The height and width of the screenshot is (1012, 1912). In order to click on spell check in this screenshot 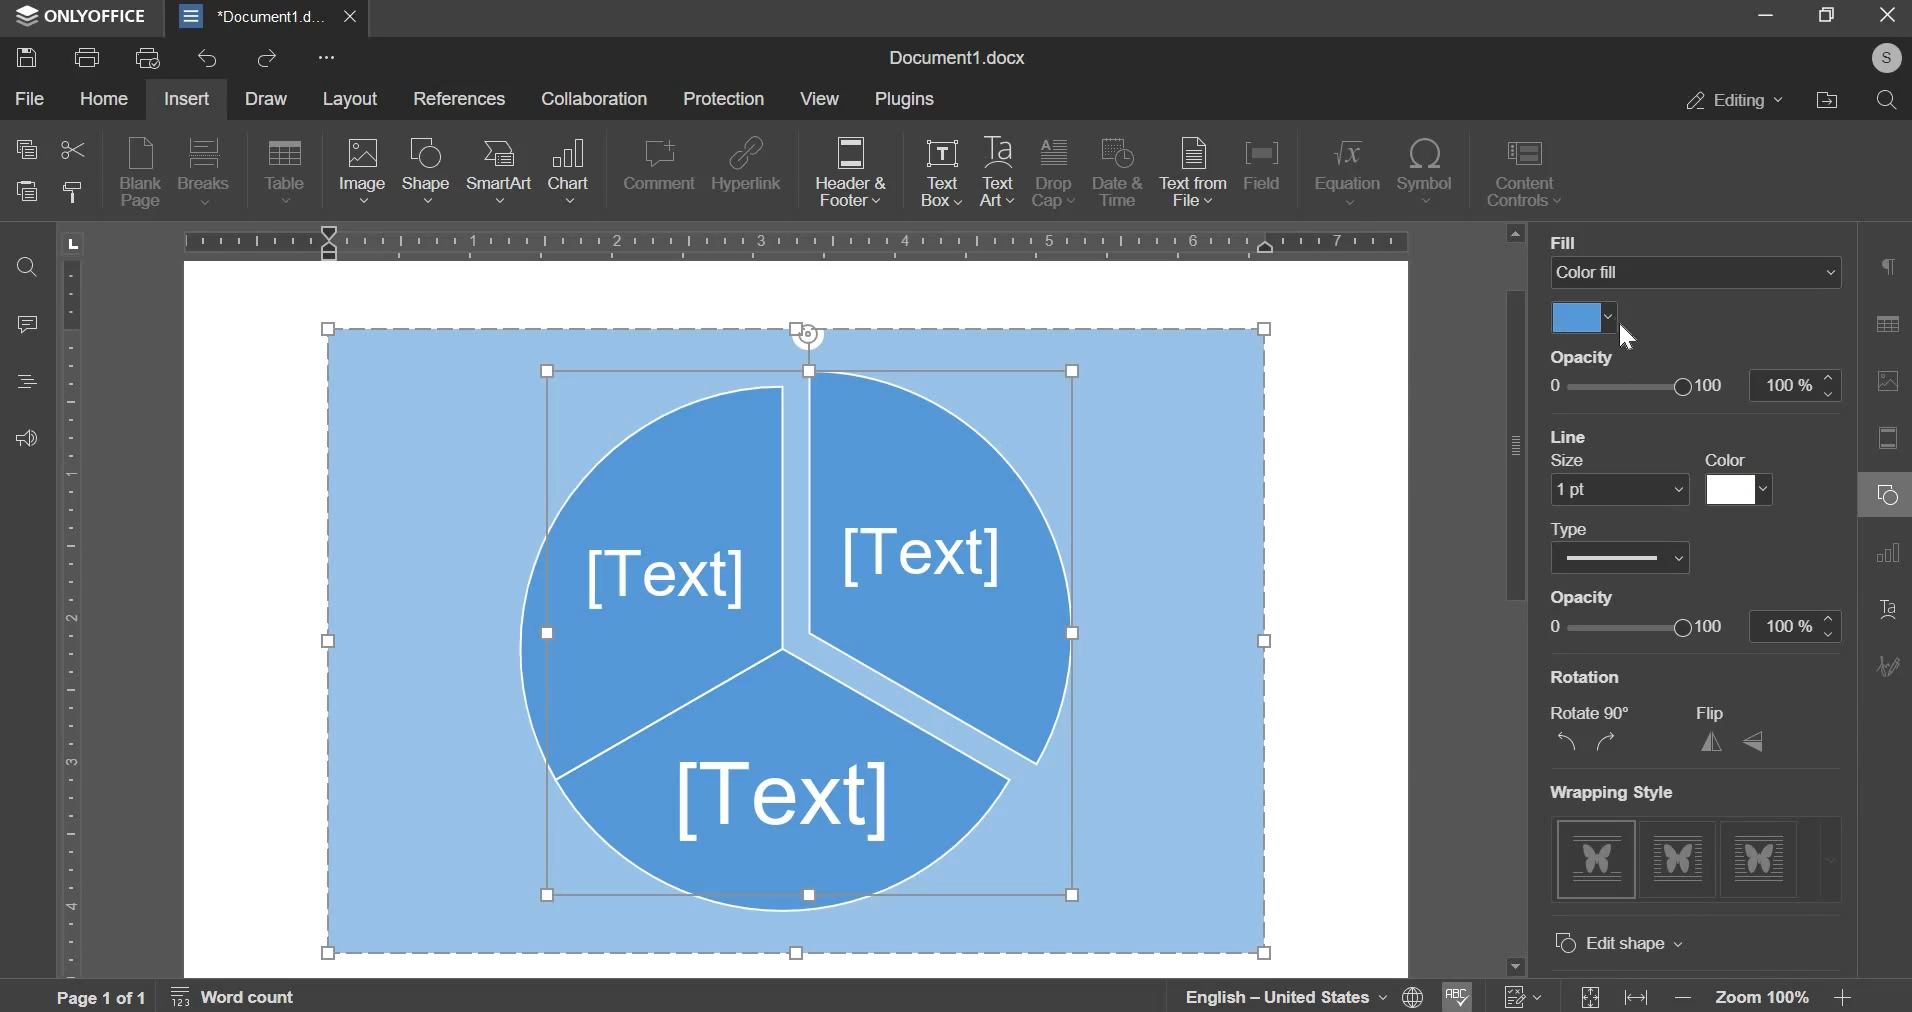, I will do `click(1456, 996)`.